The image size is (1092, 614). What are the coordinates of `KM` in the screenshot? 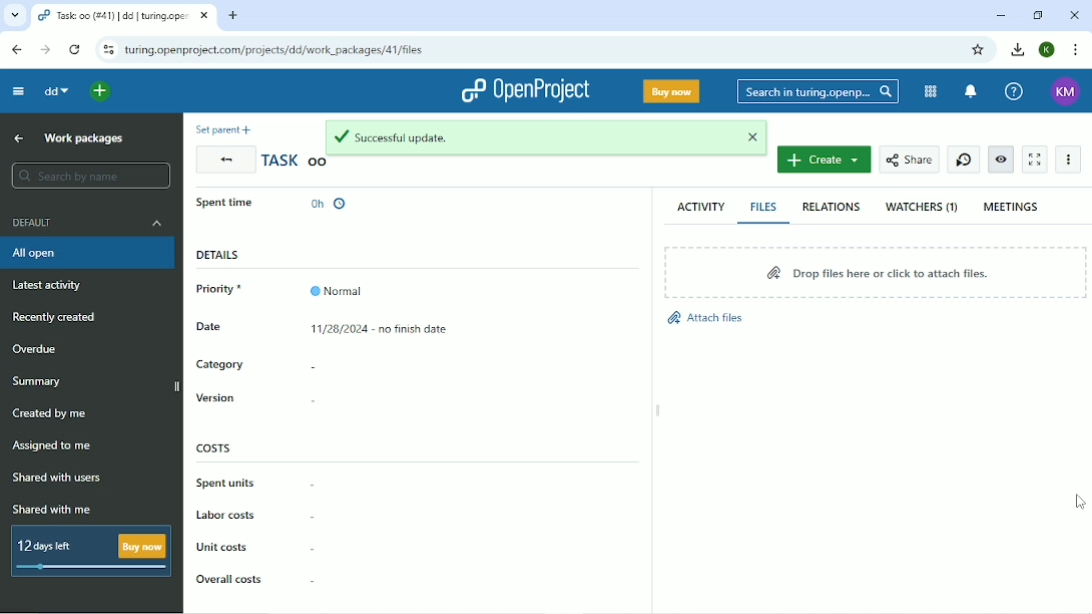 It's located at (1063, 90).